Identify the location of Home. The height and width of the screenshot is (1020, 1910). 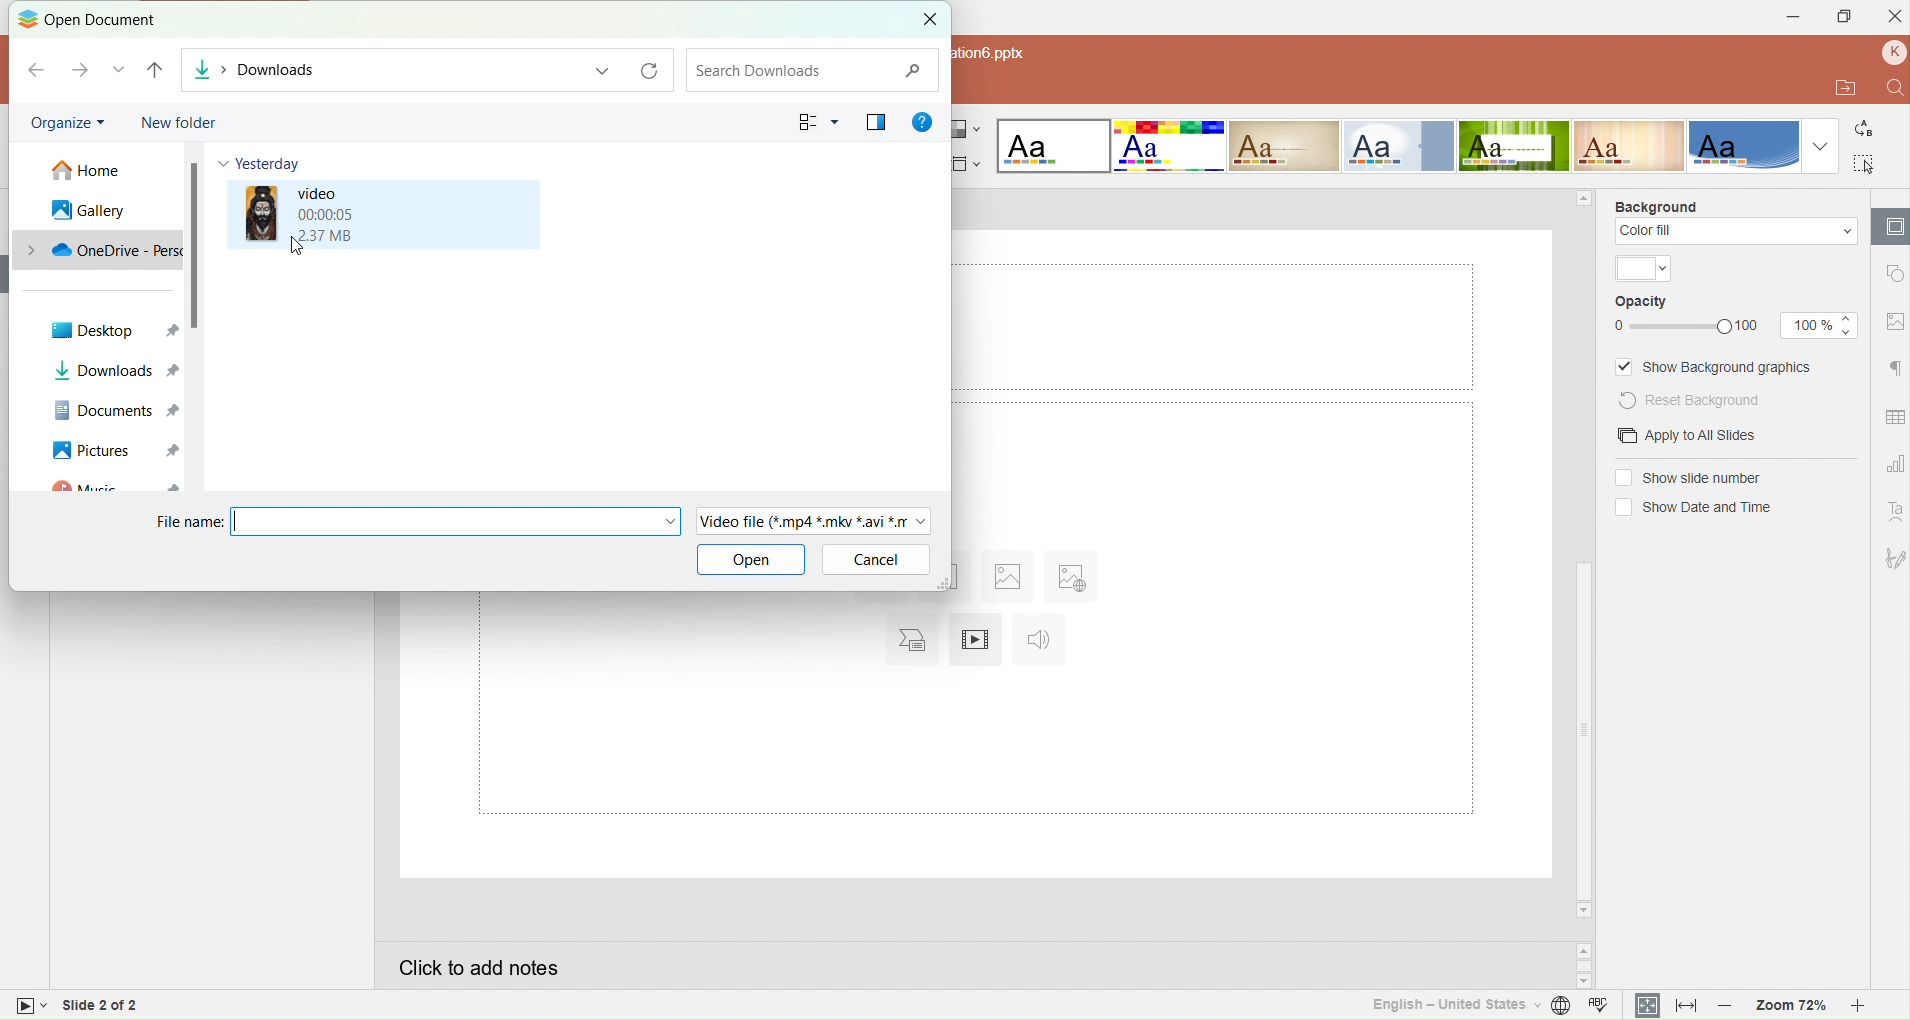
(81, 172).